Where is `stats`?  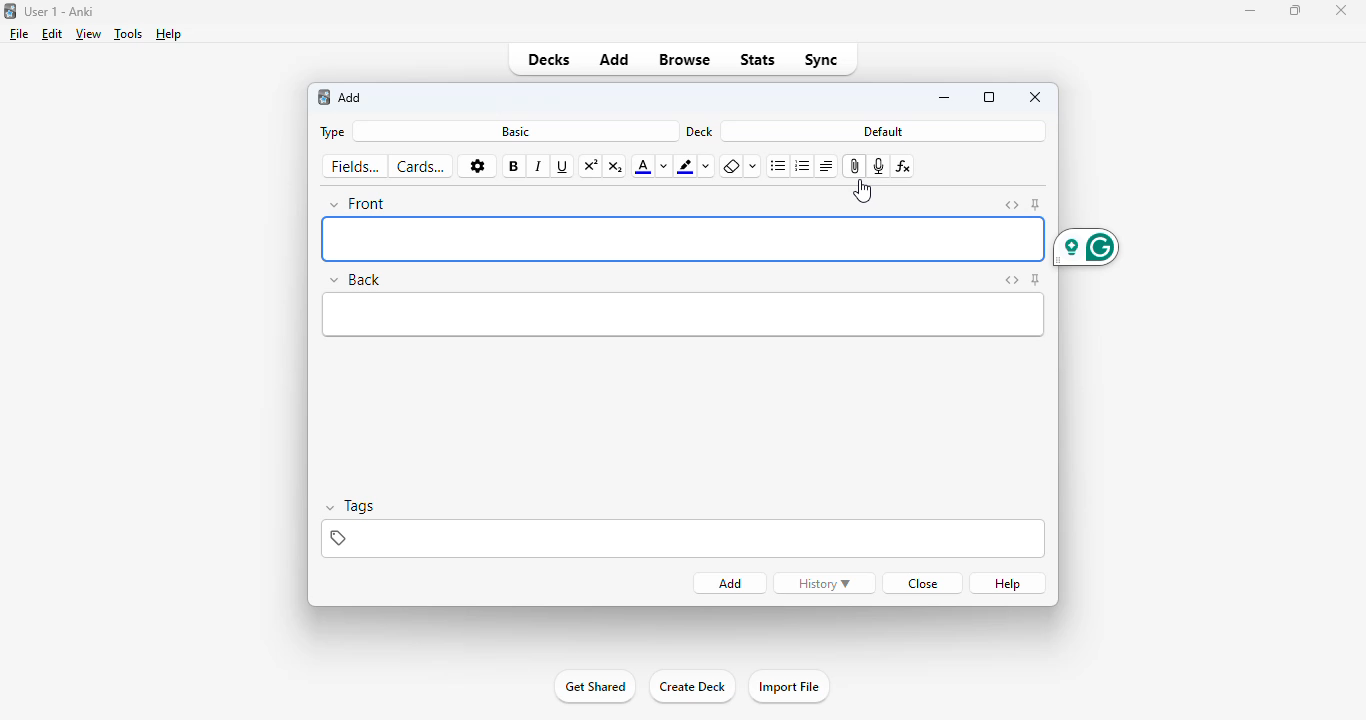 stats is located at coordinates (757, 60).